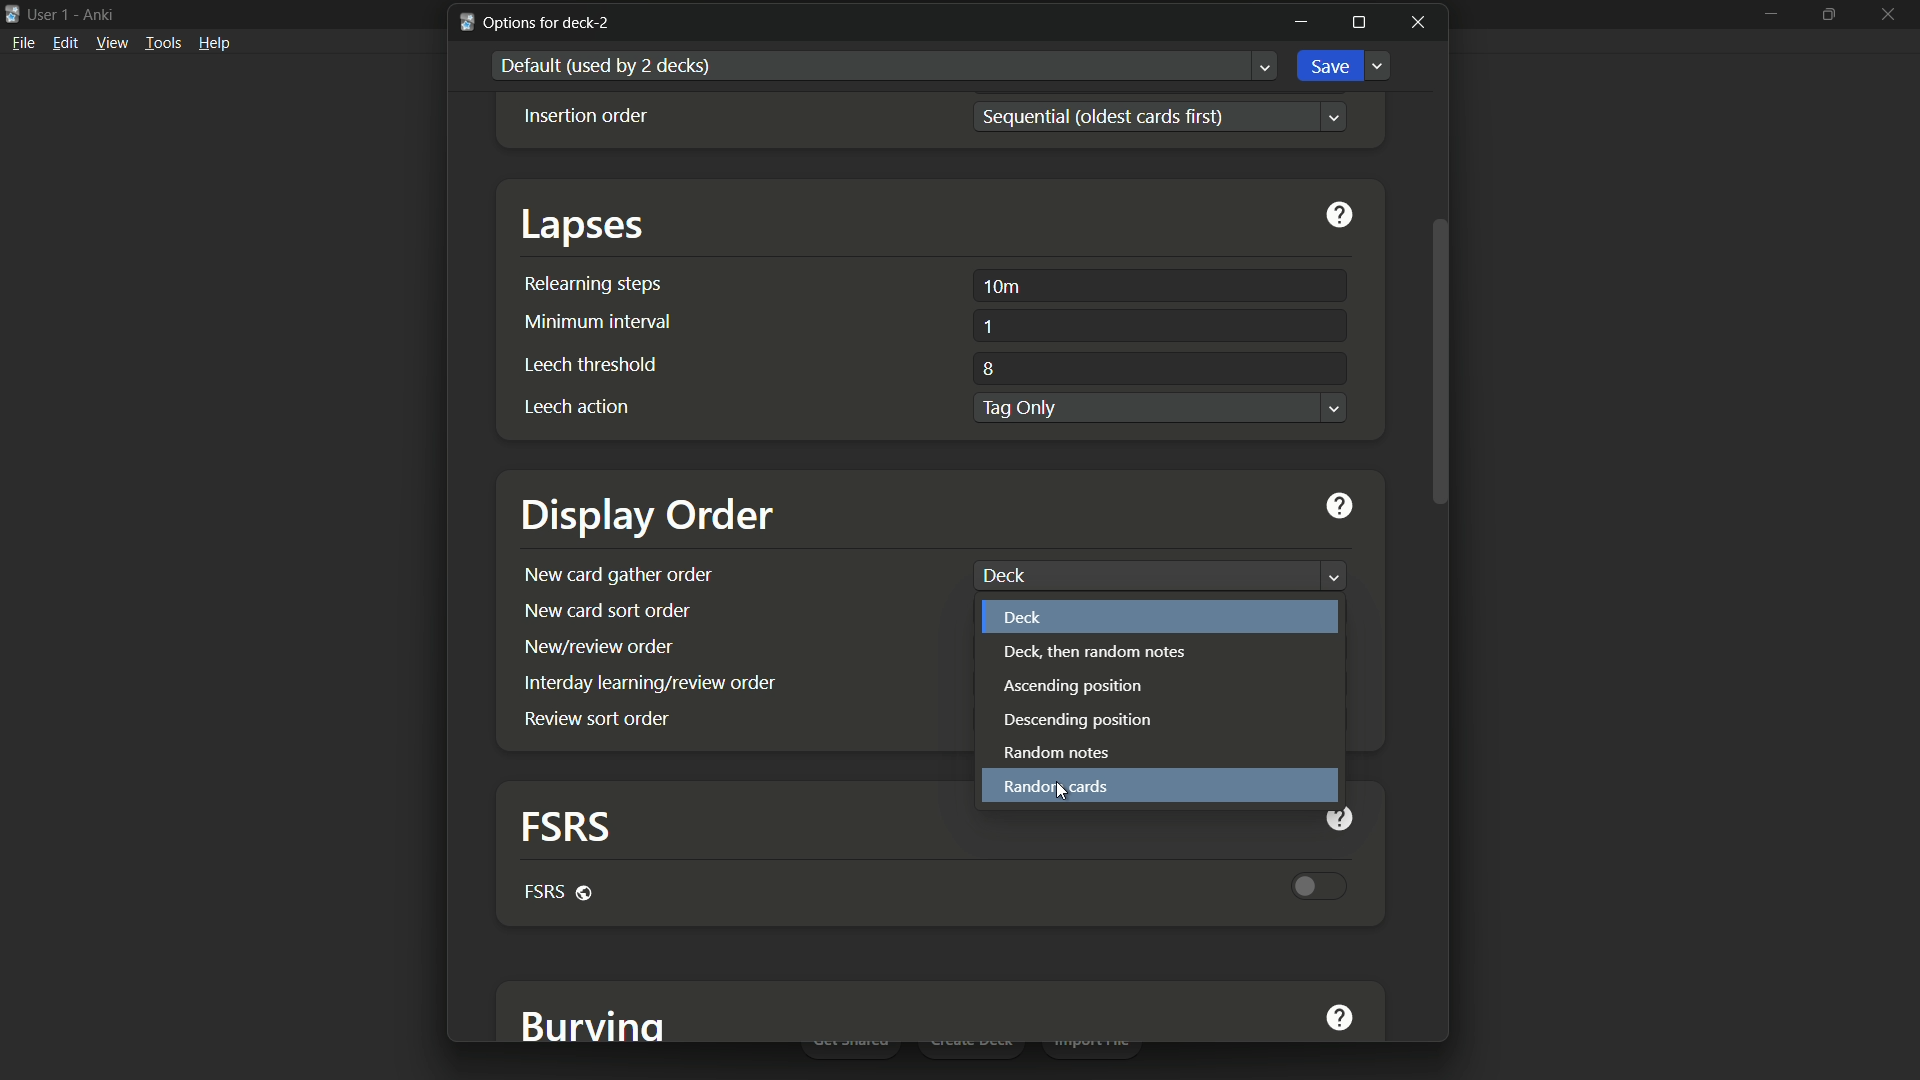 The height and width of the screenshot is (1080, 1920). Describe the element at coordinates (574, 406) in the screenshot. I see `leech action` at that location.